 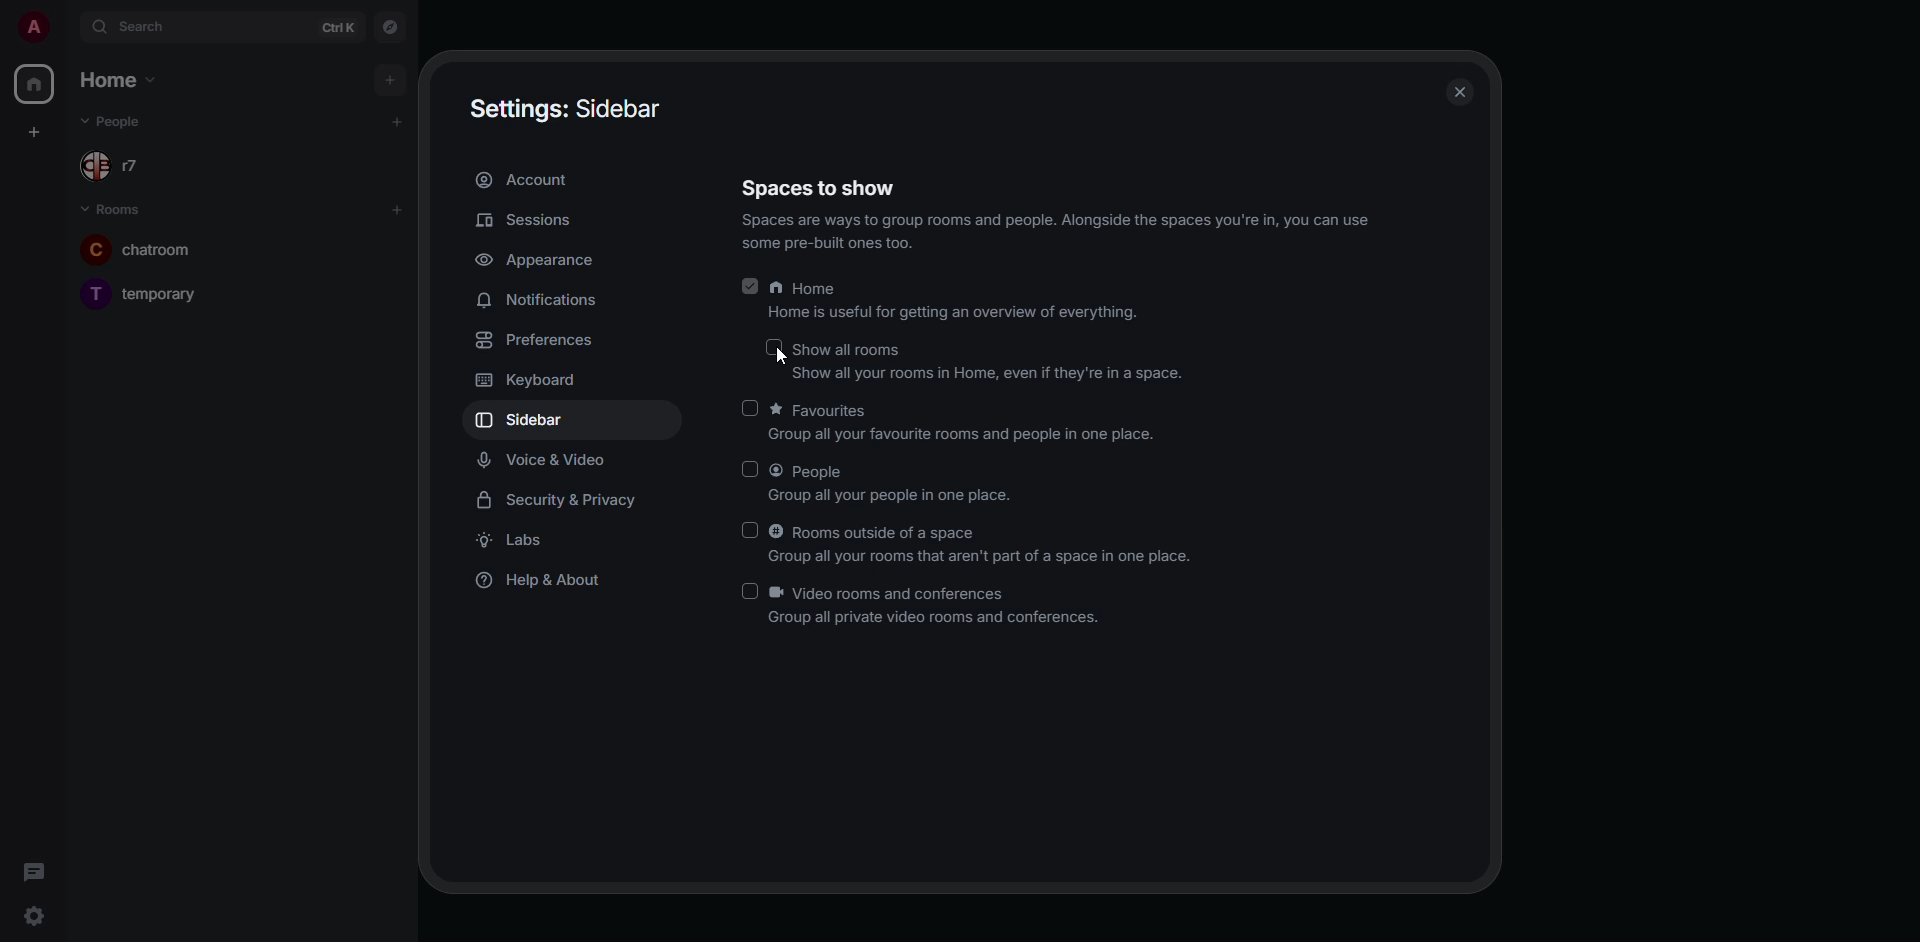 I want to click on profile, so click(x=31, y=30).